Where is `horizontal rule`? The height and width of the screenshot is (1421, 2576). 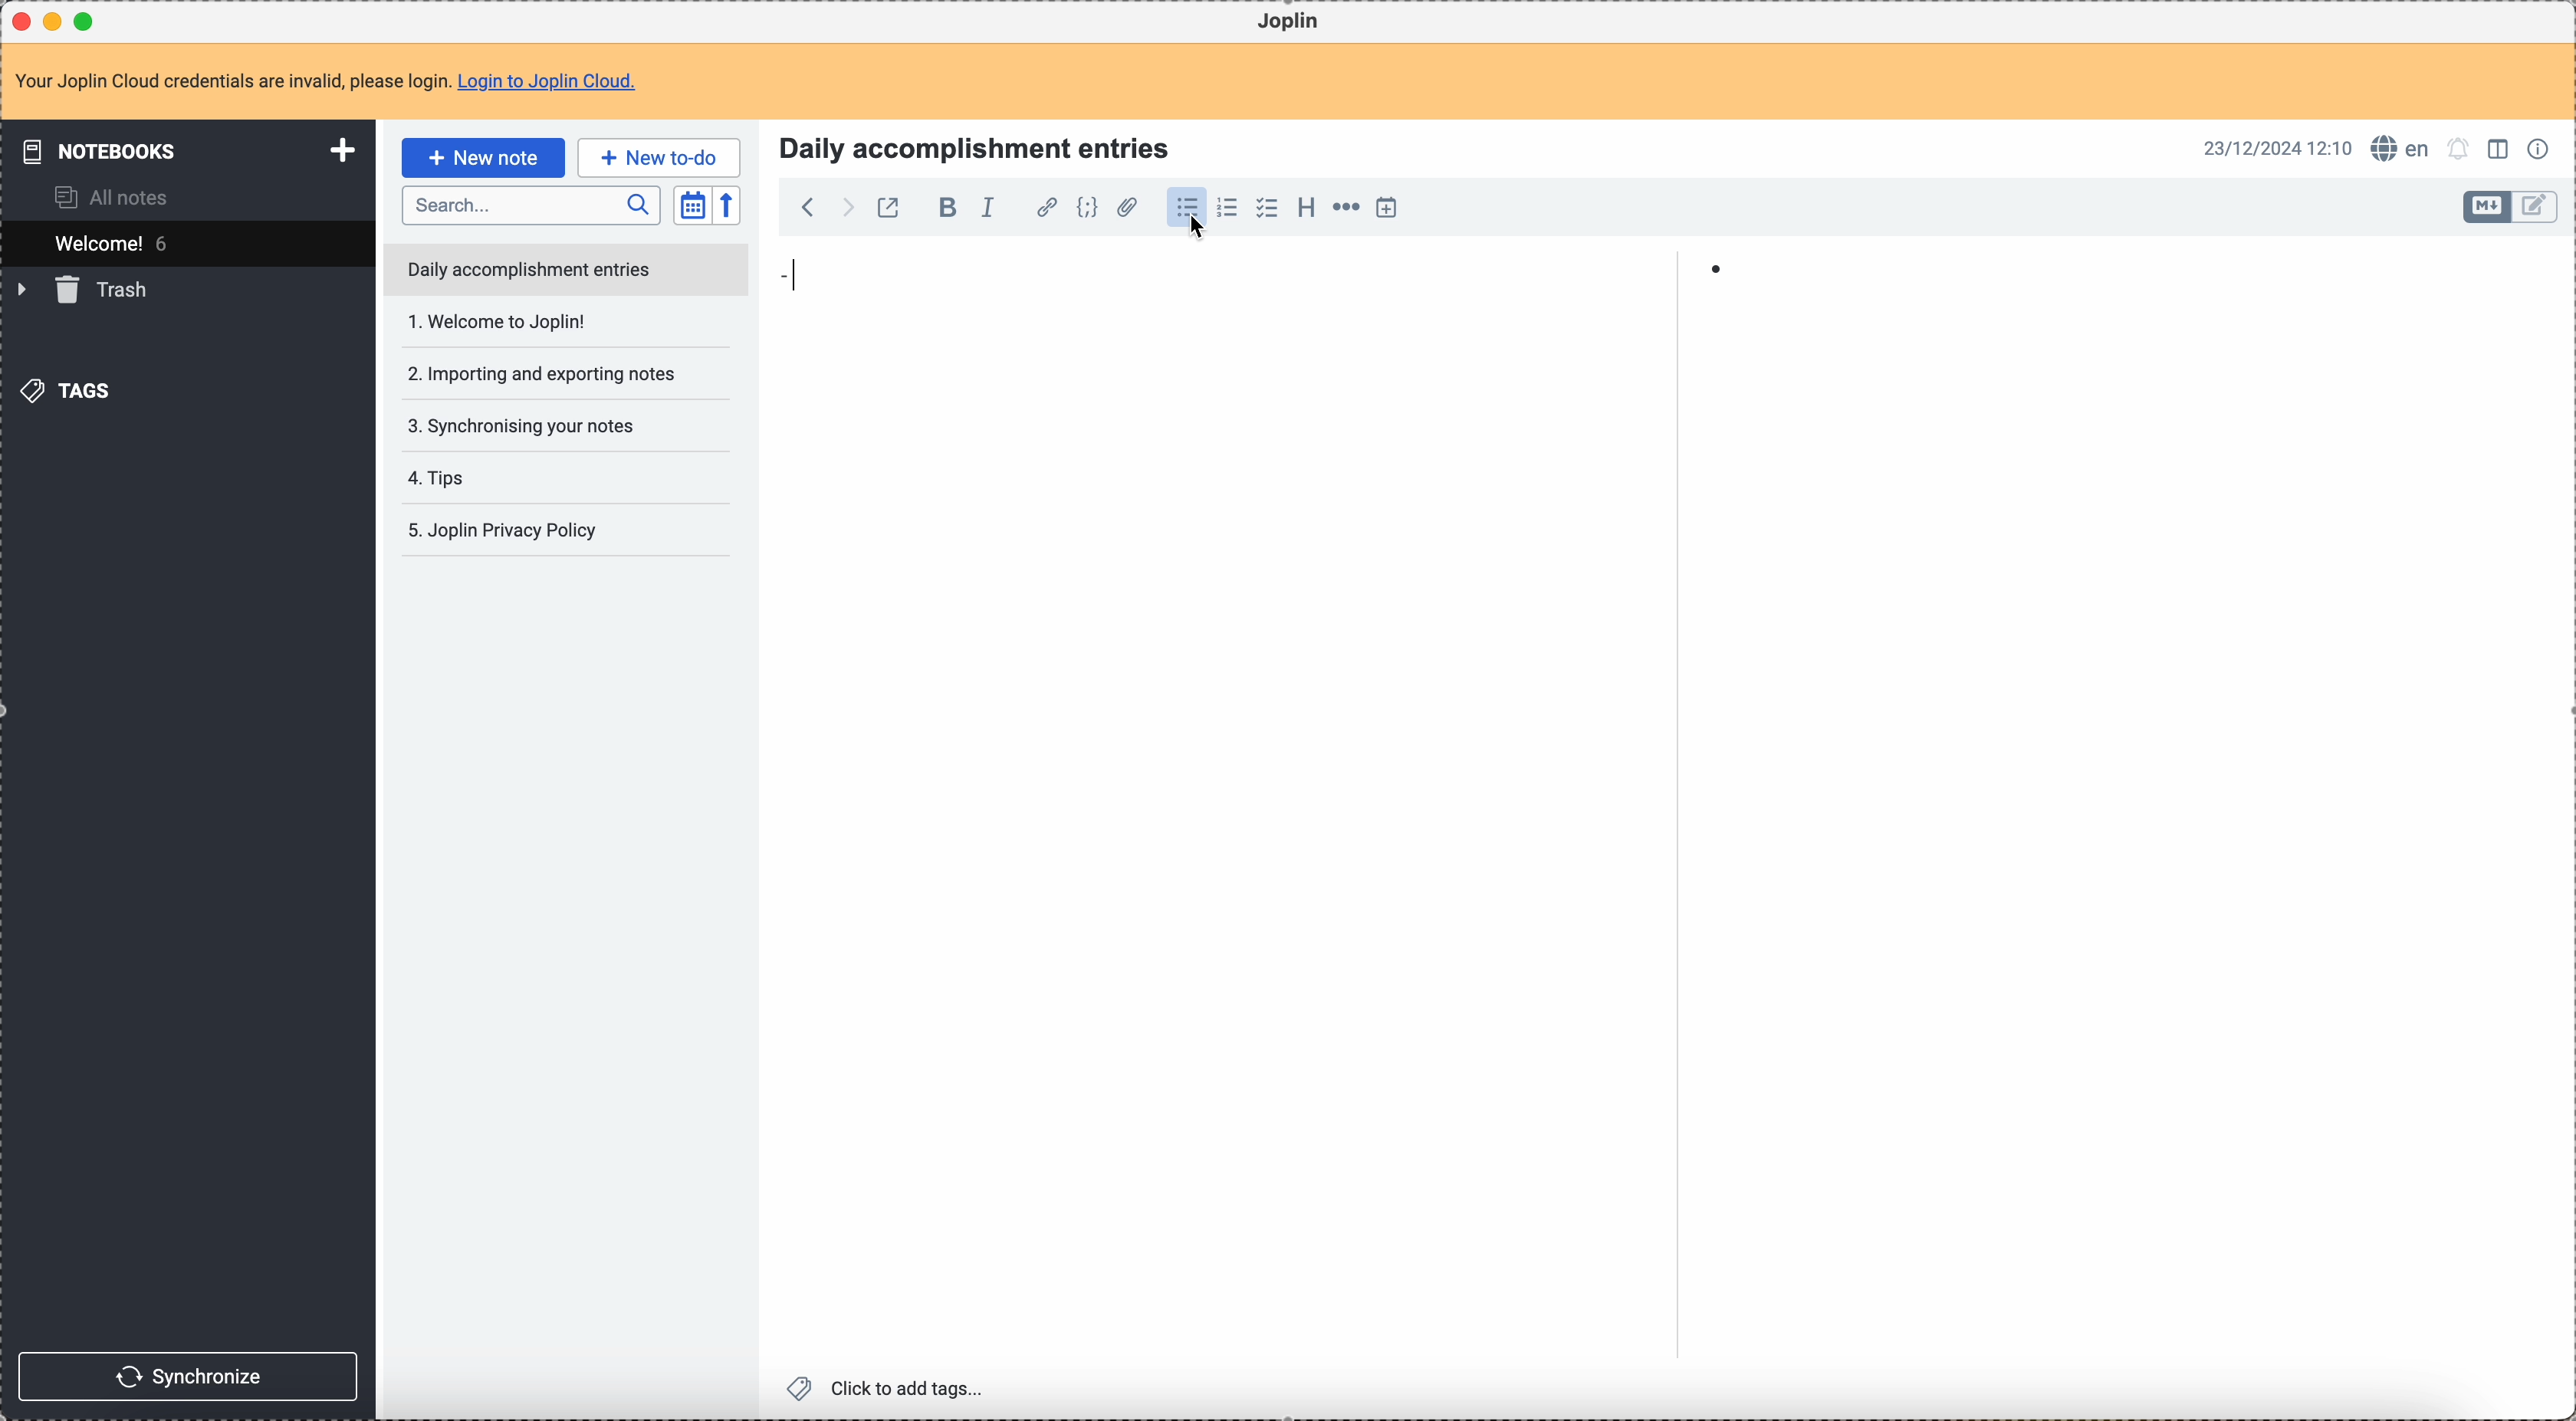 horizontal rule is located at coordinates (1346, 210).